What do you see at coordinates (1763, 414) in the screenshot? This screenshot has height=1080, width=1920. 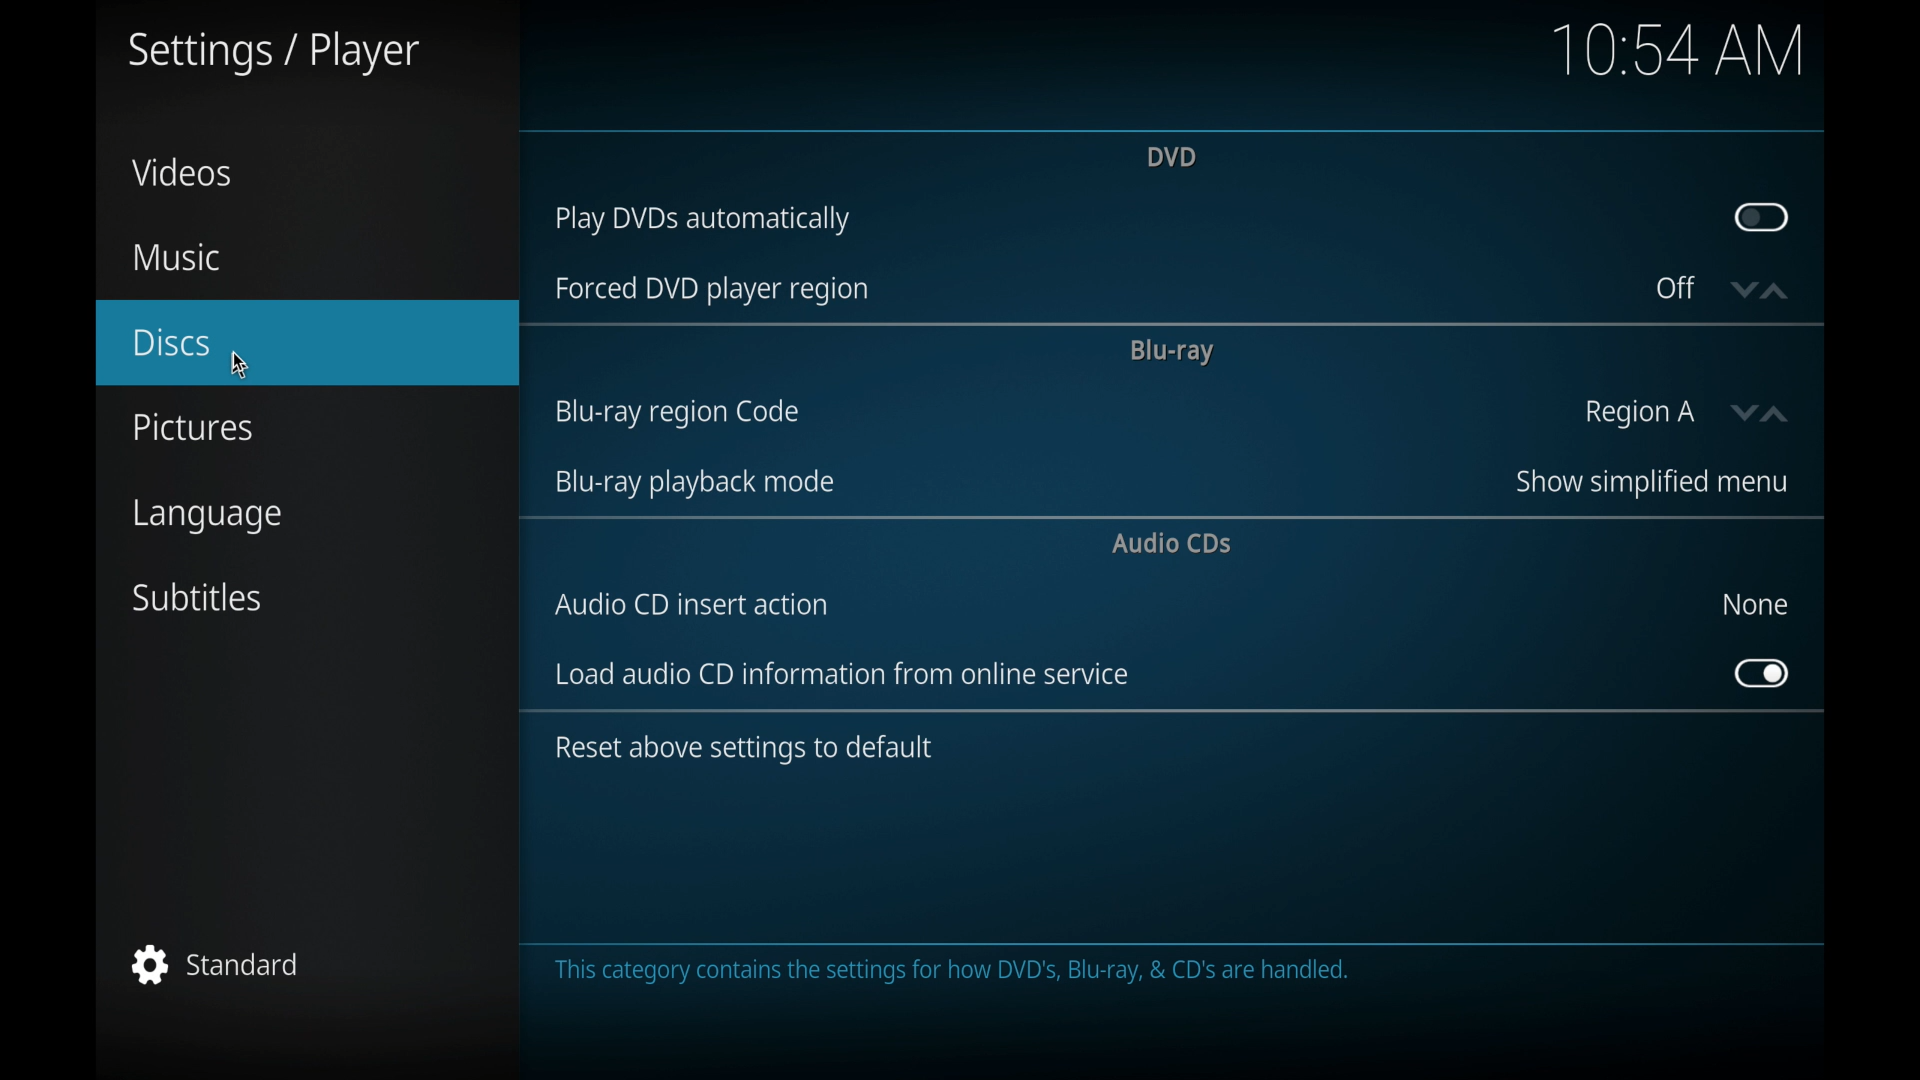 I see `stepper buttons` at bounding box center [1763, 414].